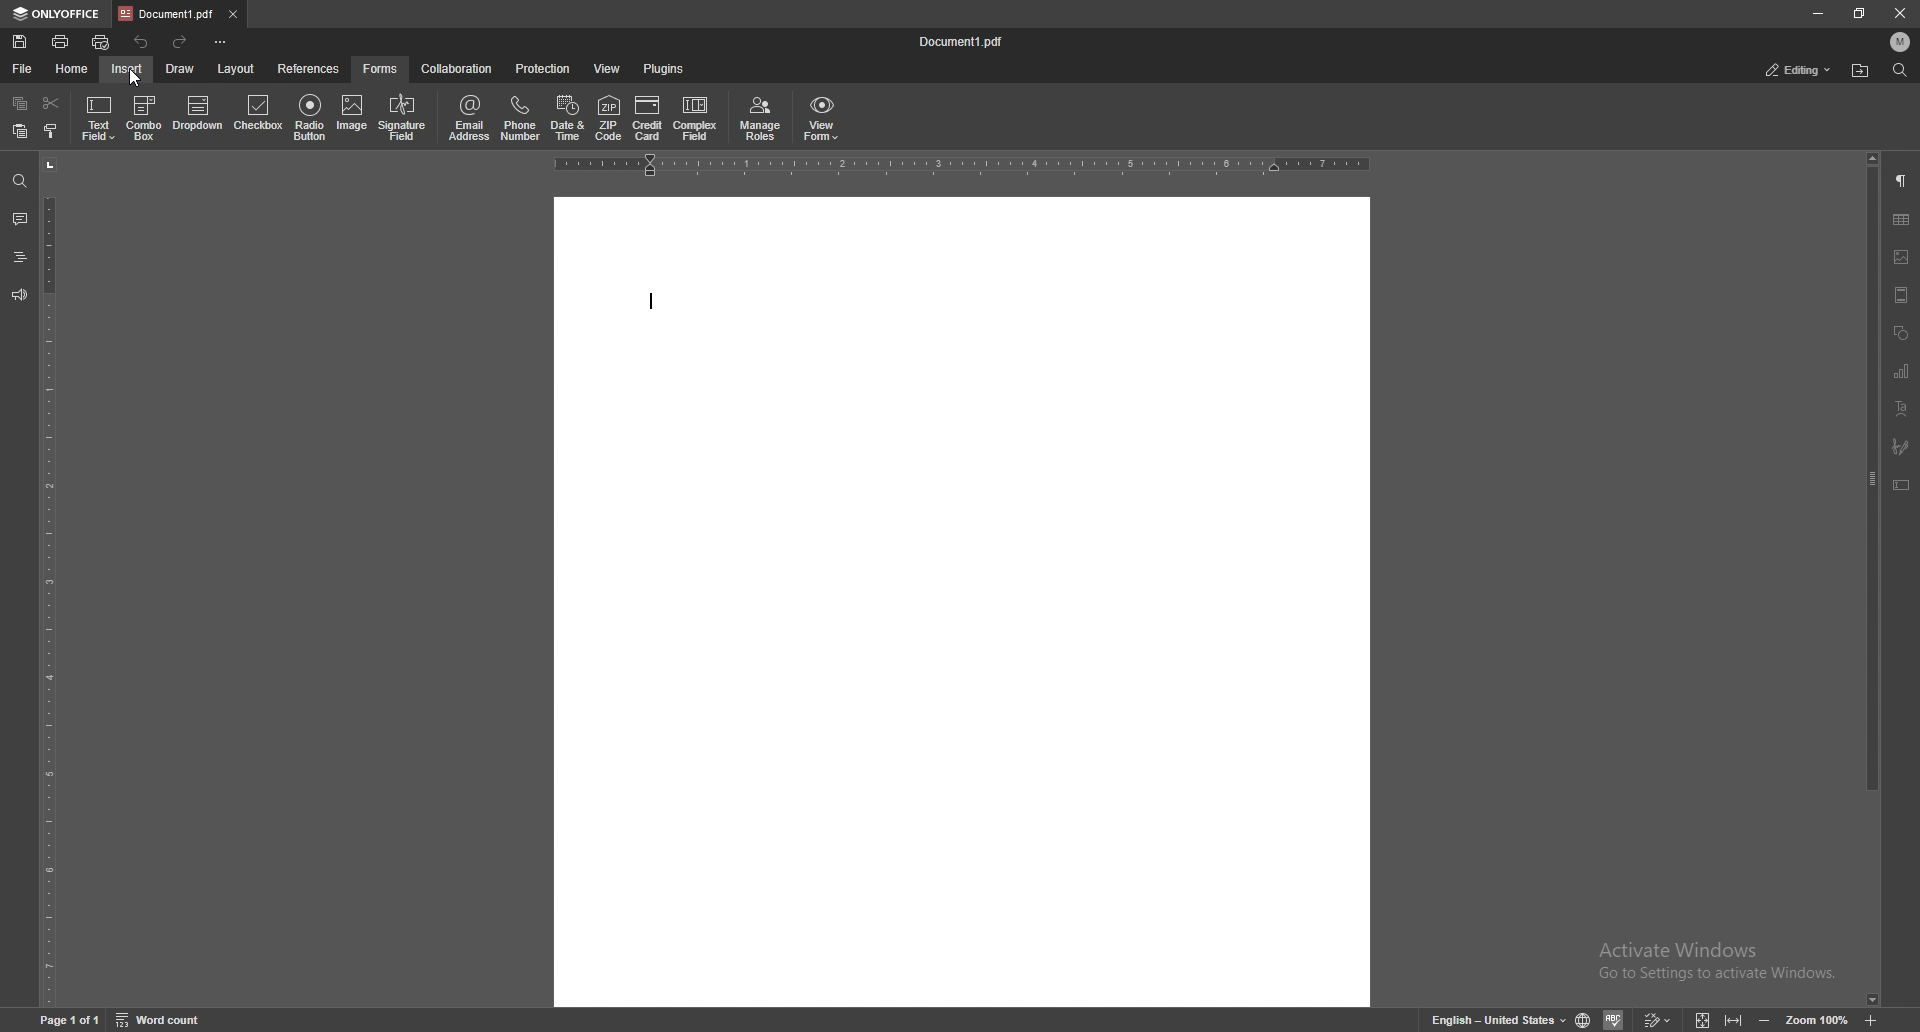 This screenshot has width=1920, height=1032. What do you see at coordinates (608, 68) in the screenshot?
I see `view` at bounding box center [608, 68].